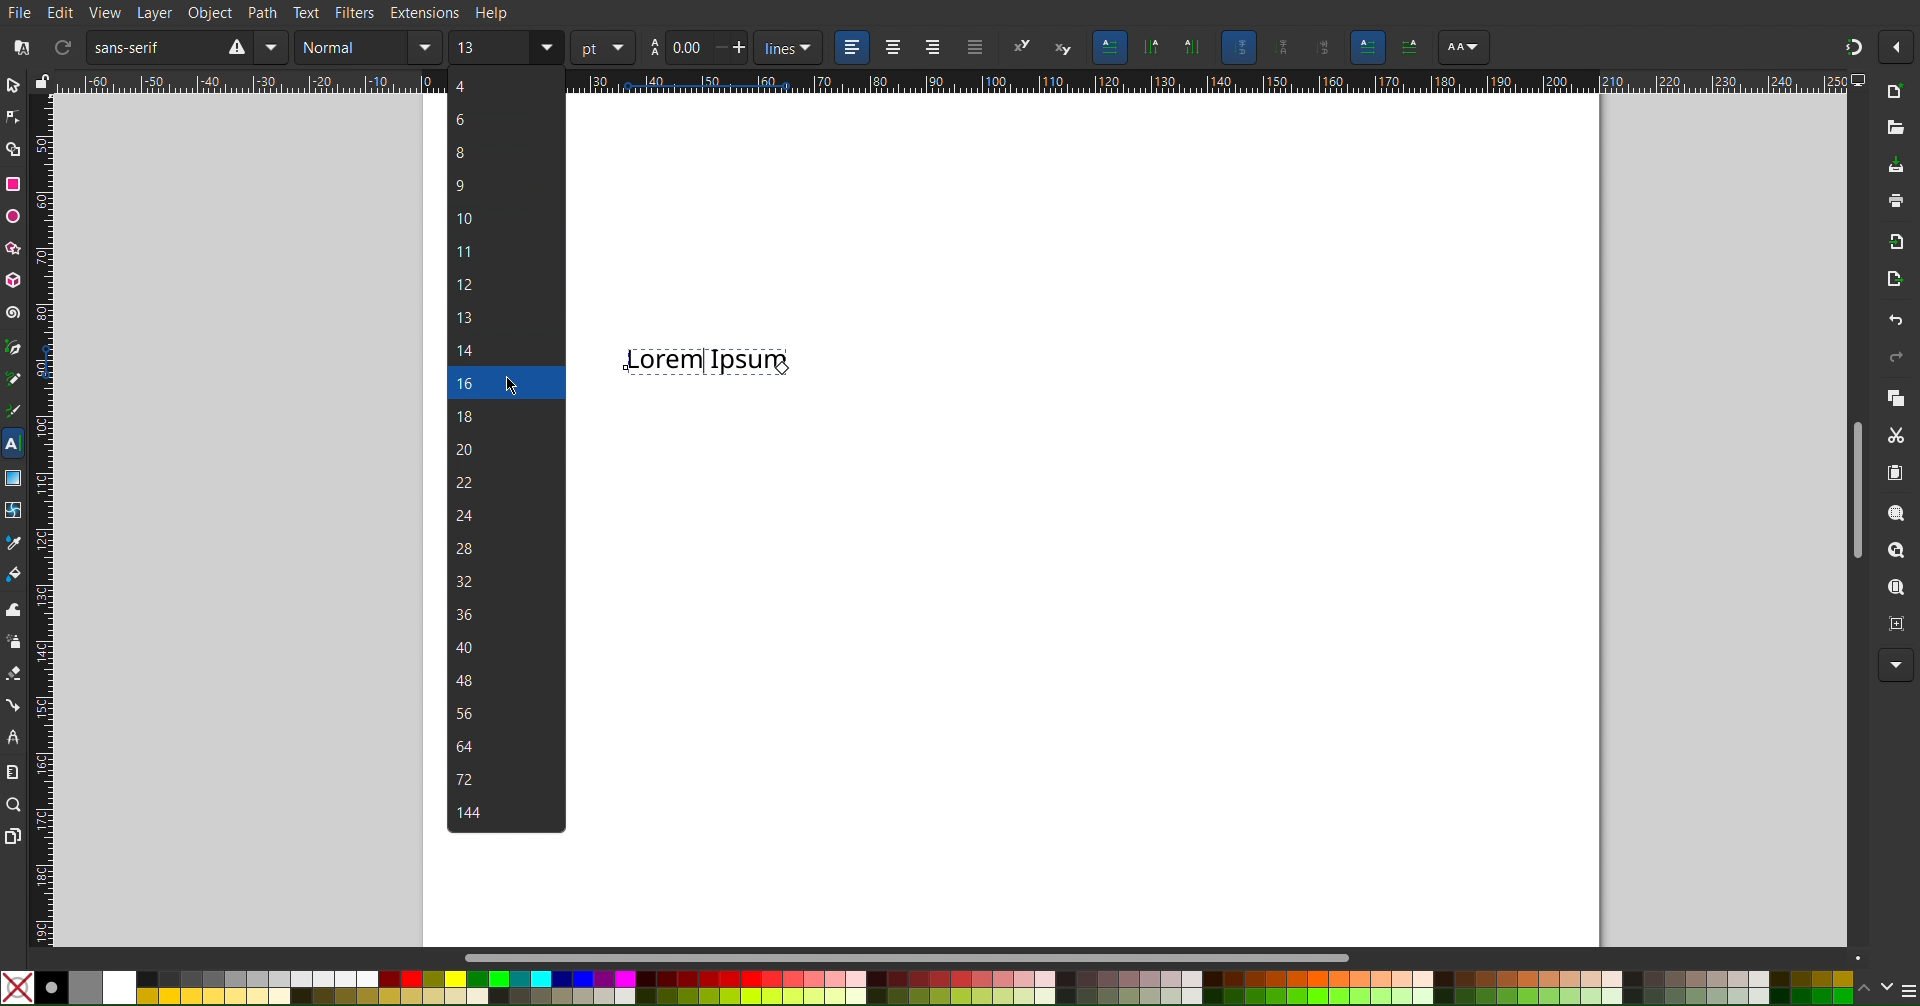 The height and width of the screenshot is (1006, 1920). Describe the element at coordinates (730, 48) in the screenshot. I see `increase/decrease` at that location.